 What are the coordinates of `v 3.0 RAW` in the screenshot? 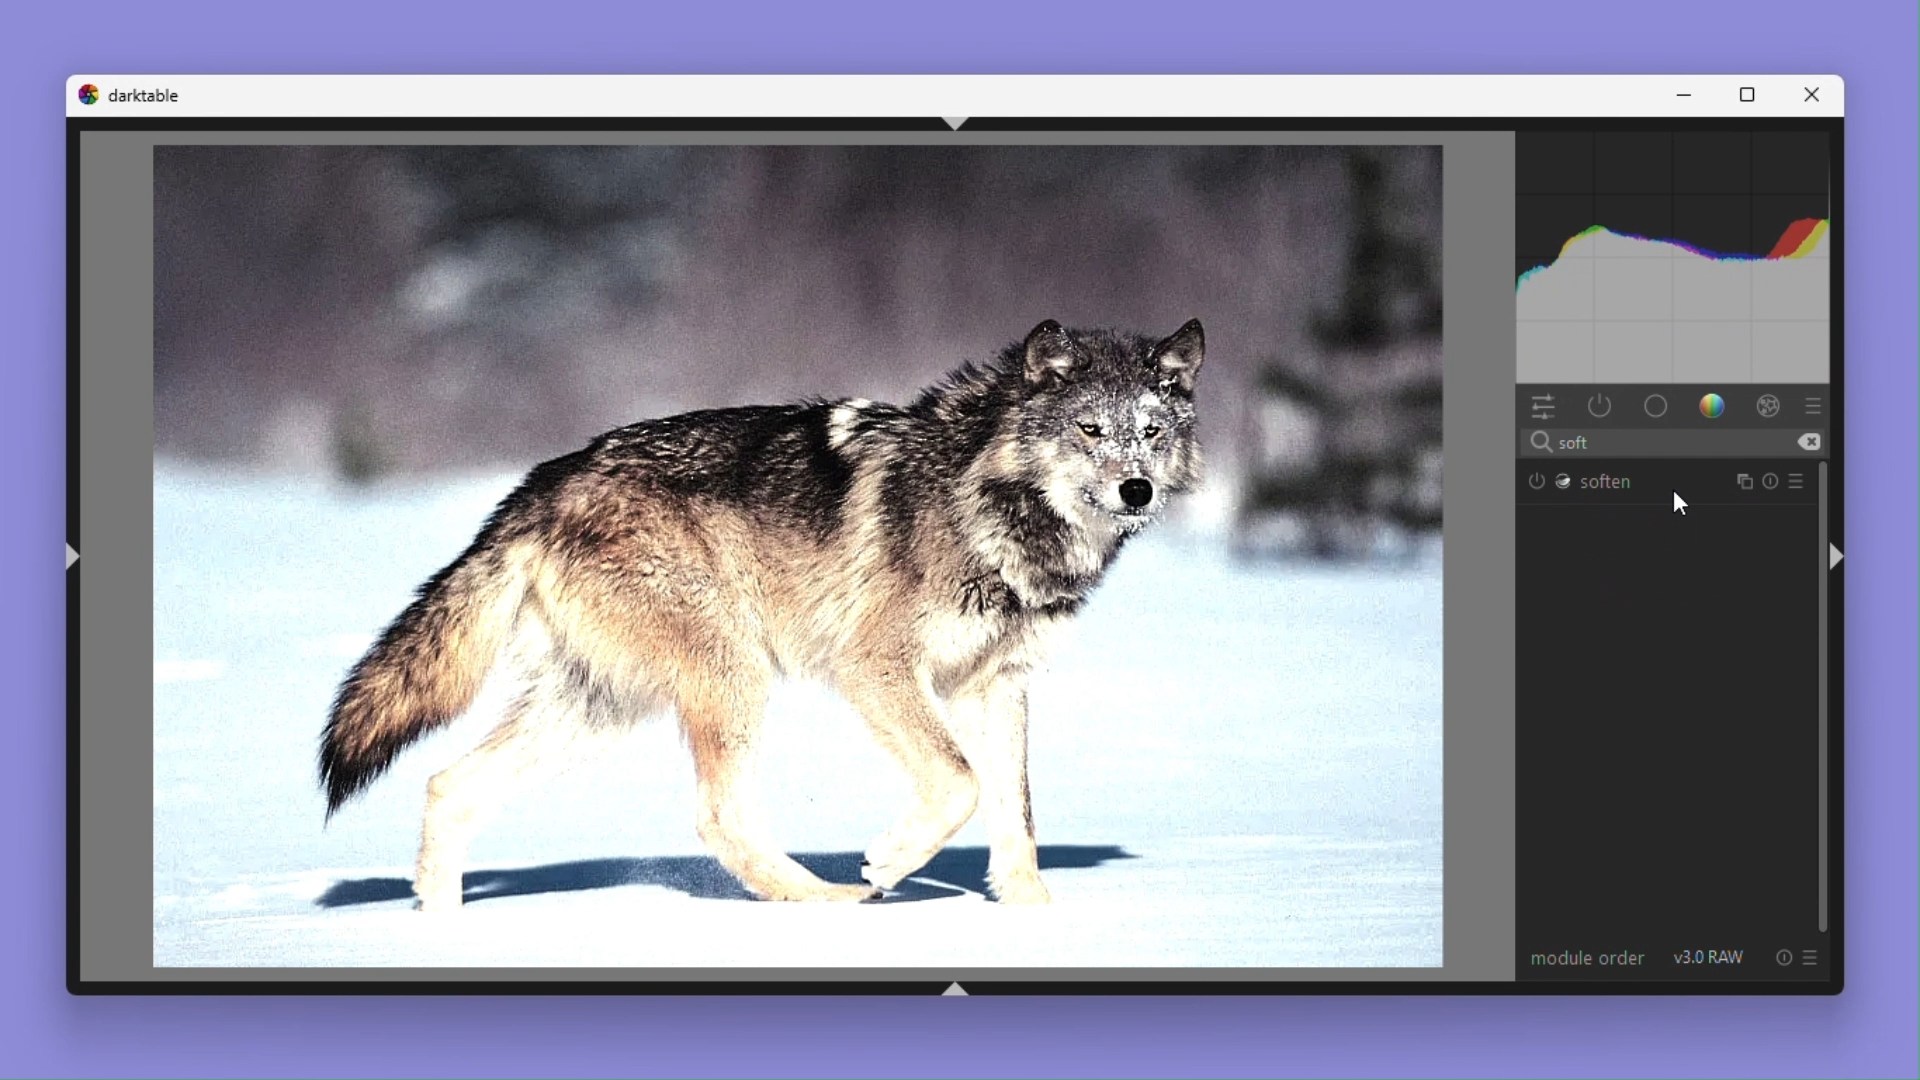 It's located at (1711, 957).